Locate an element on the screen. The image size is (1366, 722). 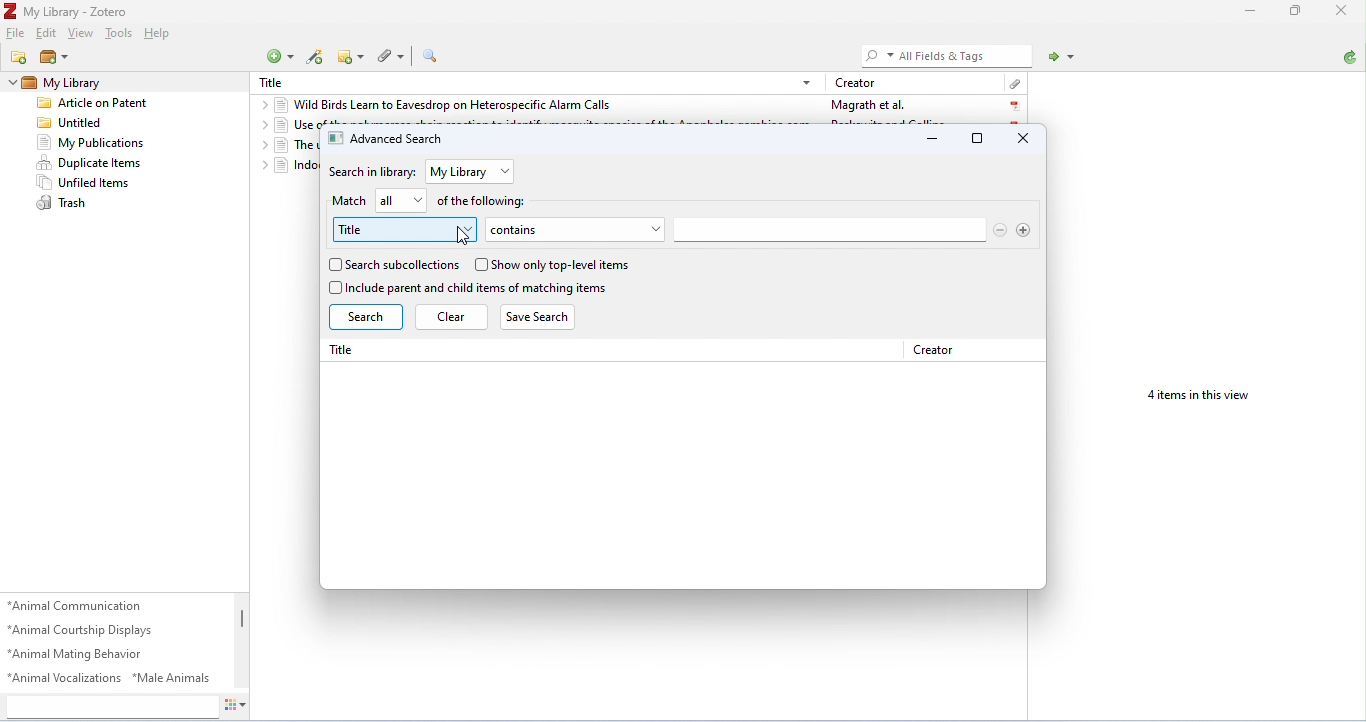
unfiled items is located at coordinates (83, 182).